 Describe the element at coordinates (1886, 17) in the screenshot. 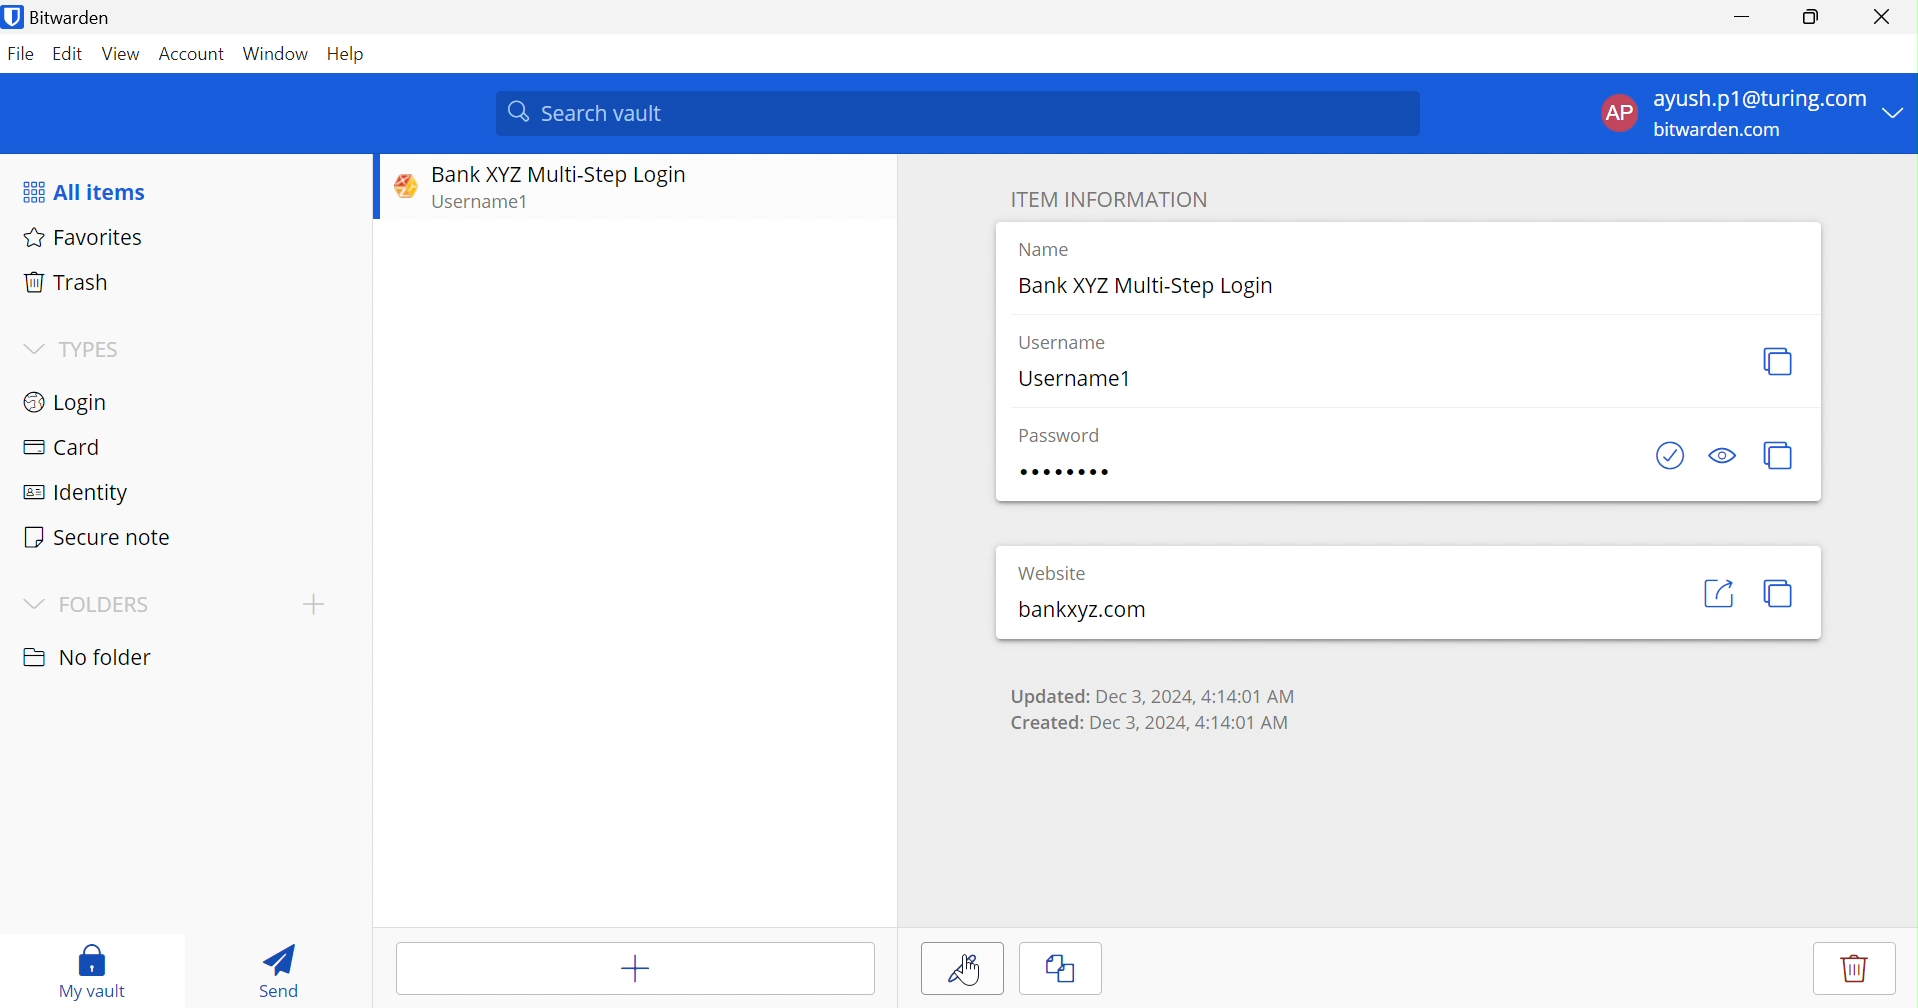

I see `Close` at that location.